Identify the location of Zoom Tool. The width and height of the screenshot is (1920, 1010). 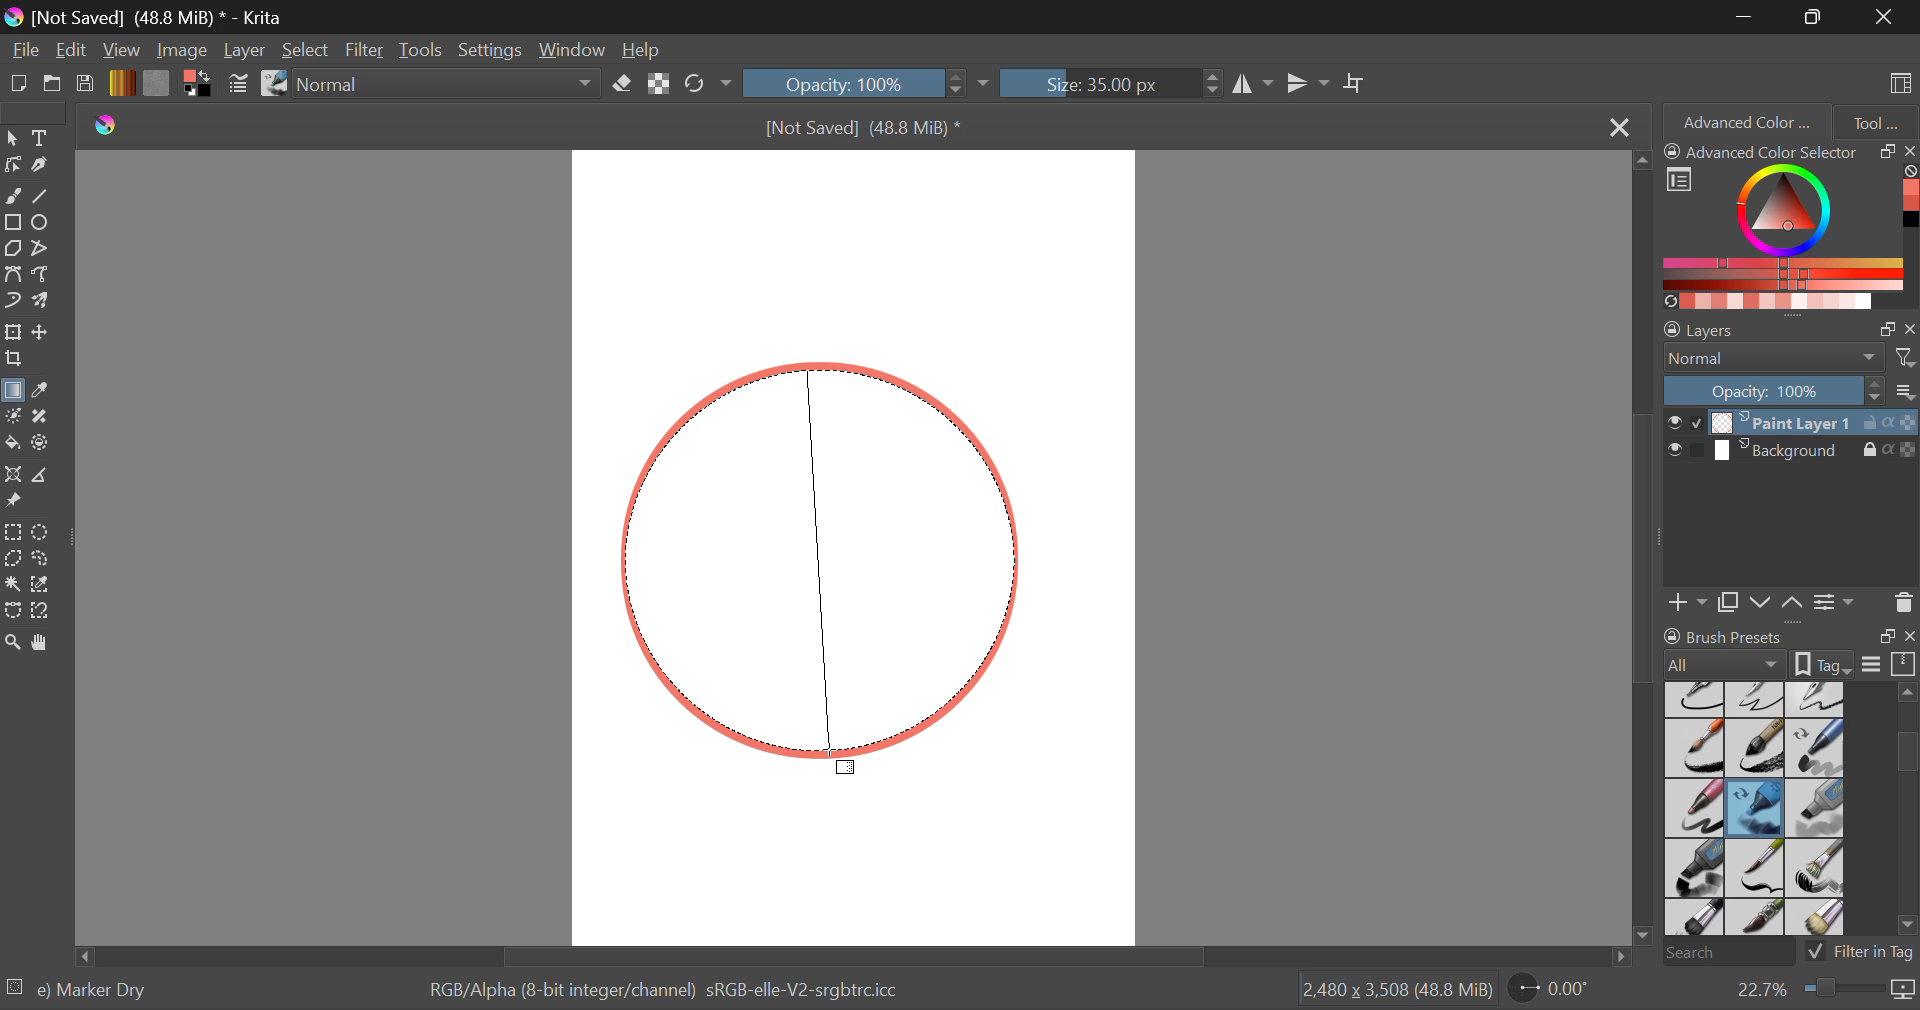
(13, 641).